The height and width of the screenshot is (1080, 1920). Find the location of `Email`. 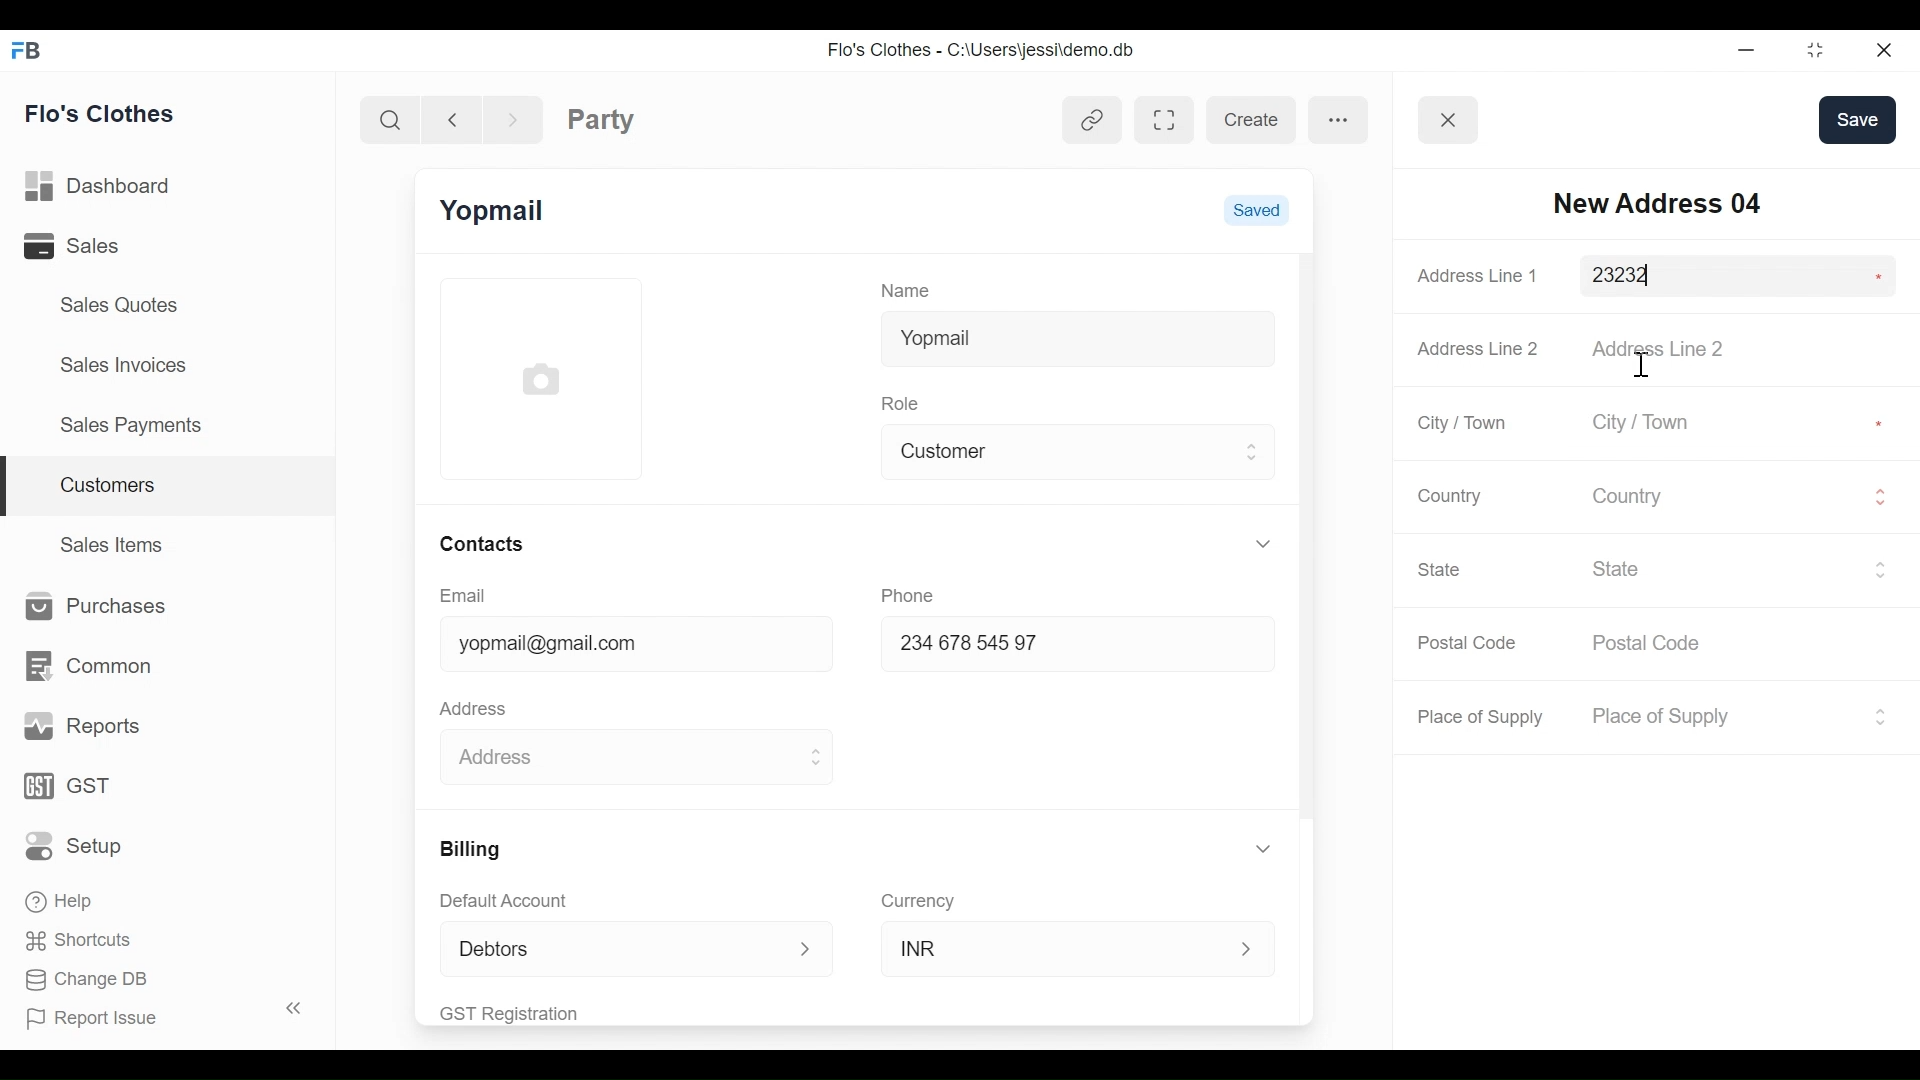

Email is located at coordinates (464, 596).